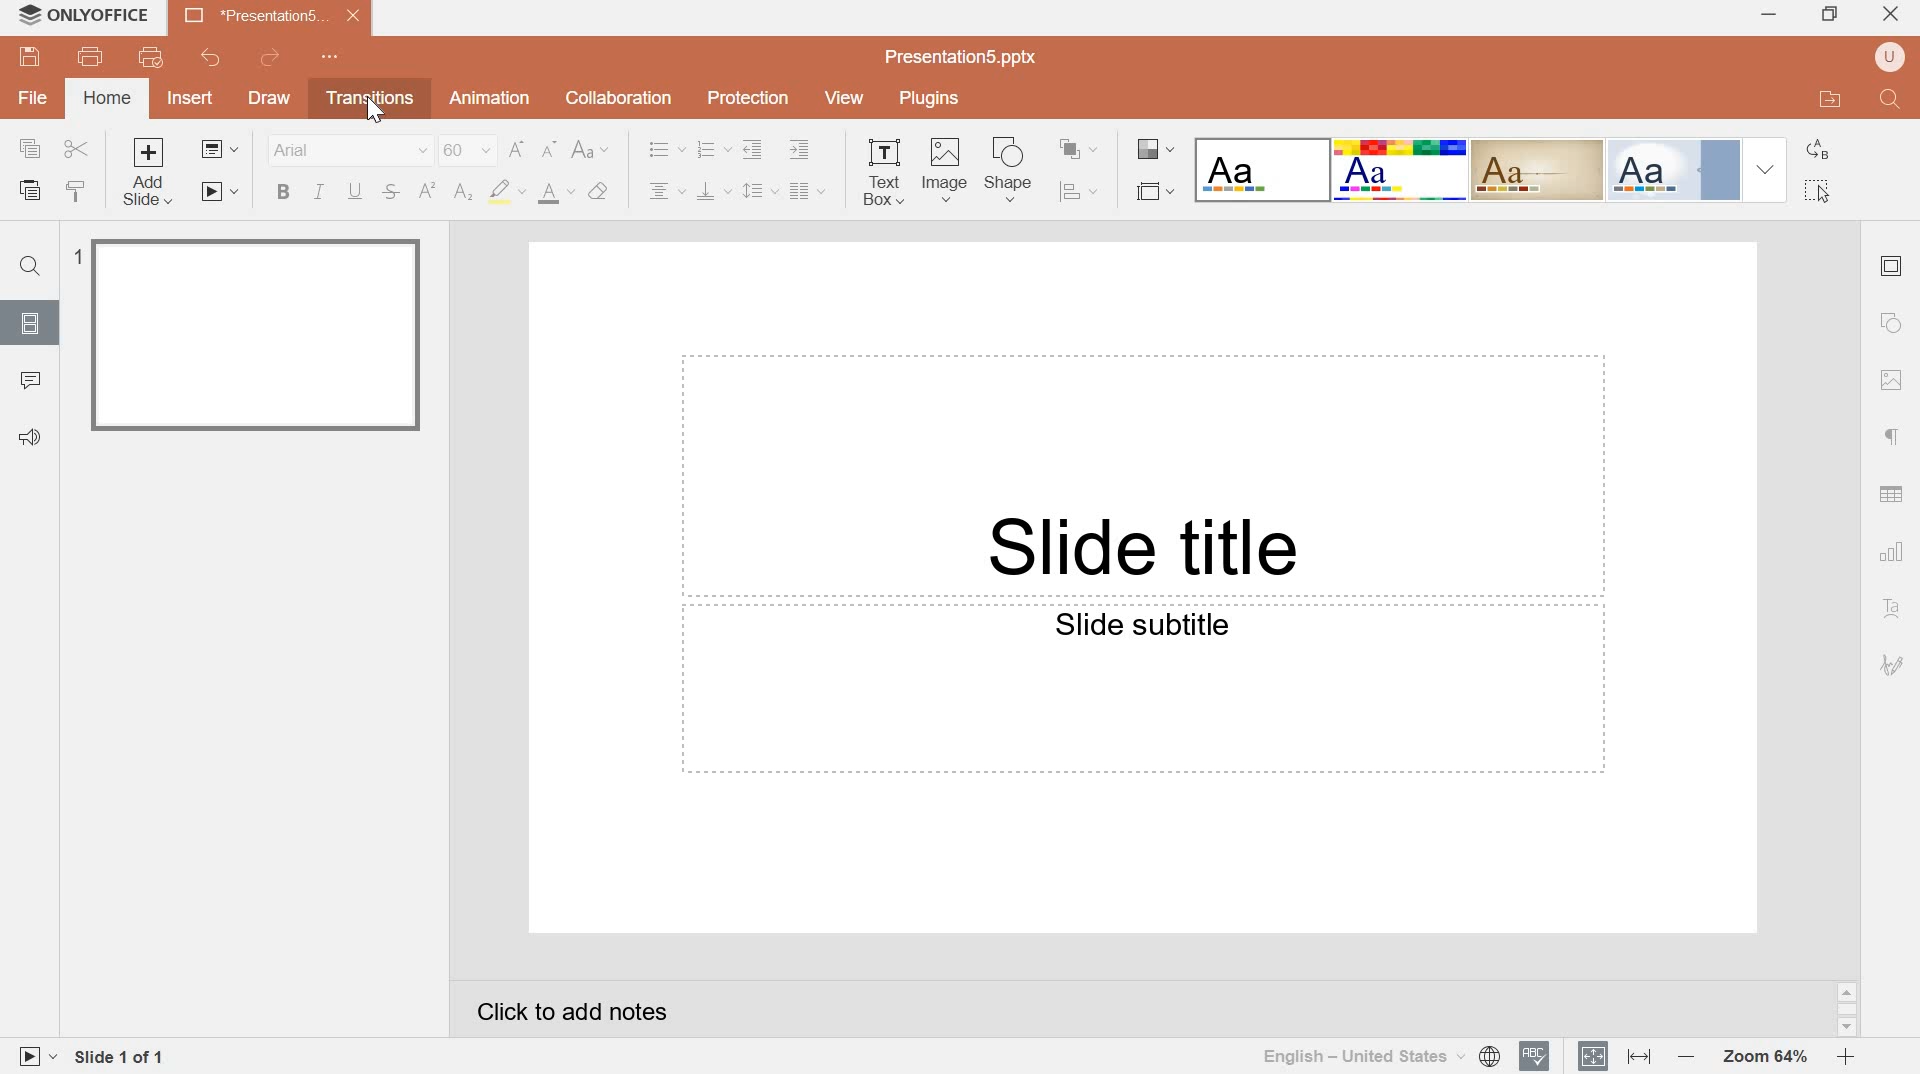 The width and height of the screenshot is (1920, 1074). What do you see at coordinates (1833, 14) in the screenshot?
I see `Restore down` at bounding box center [1833, 14].